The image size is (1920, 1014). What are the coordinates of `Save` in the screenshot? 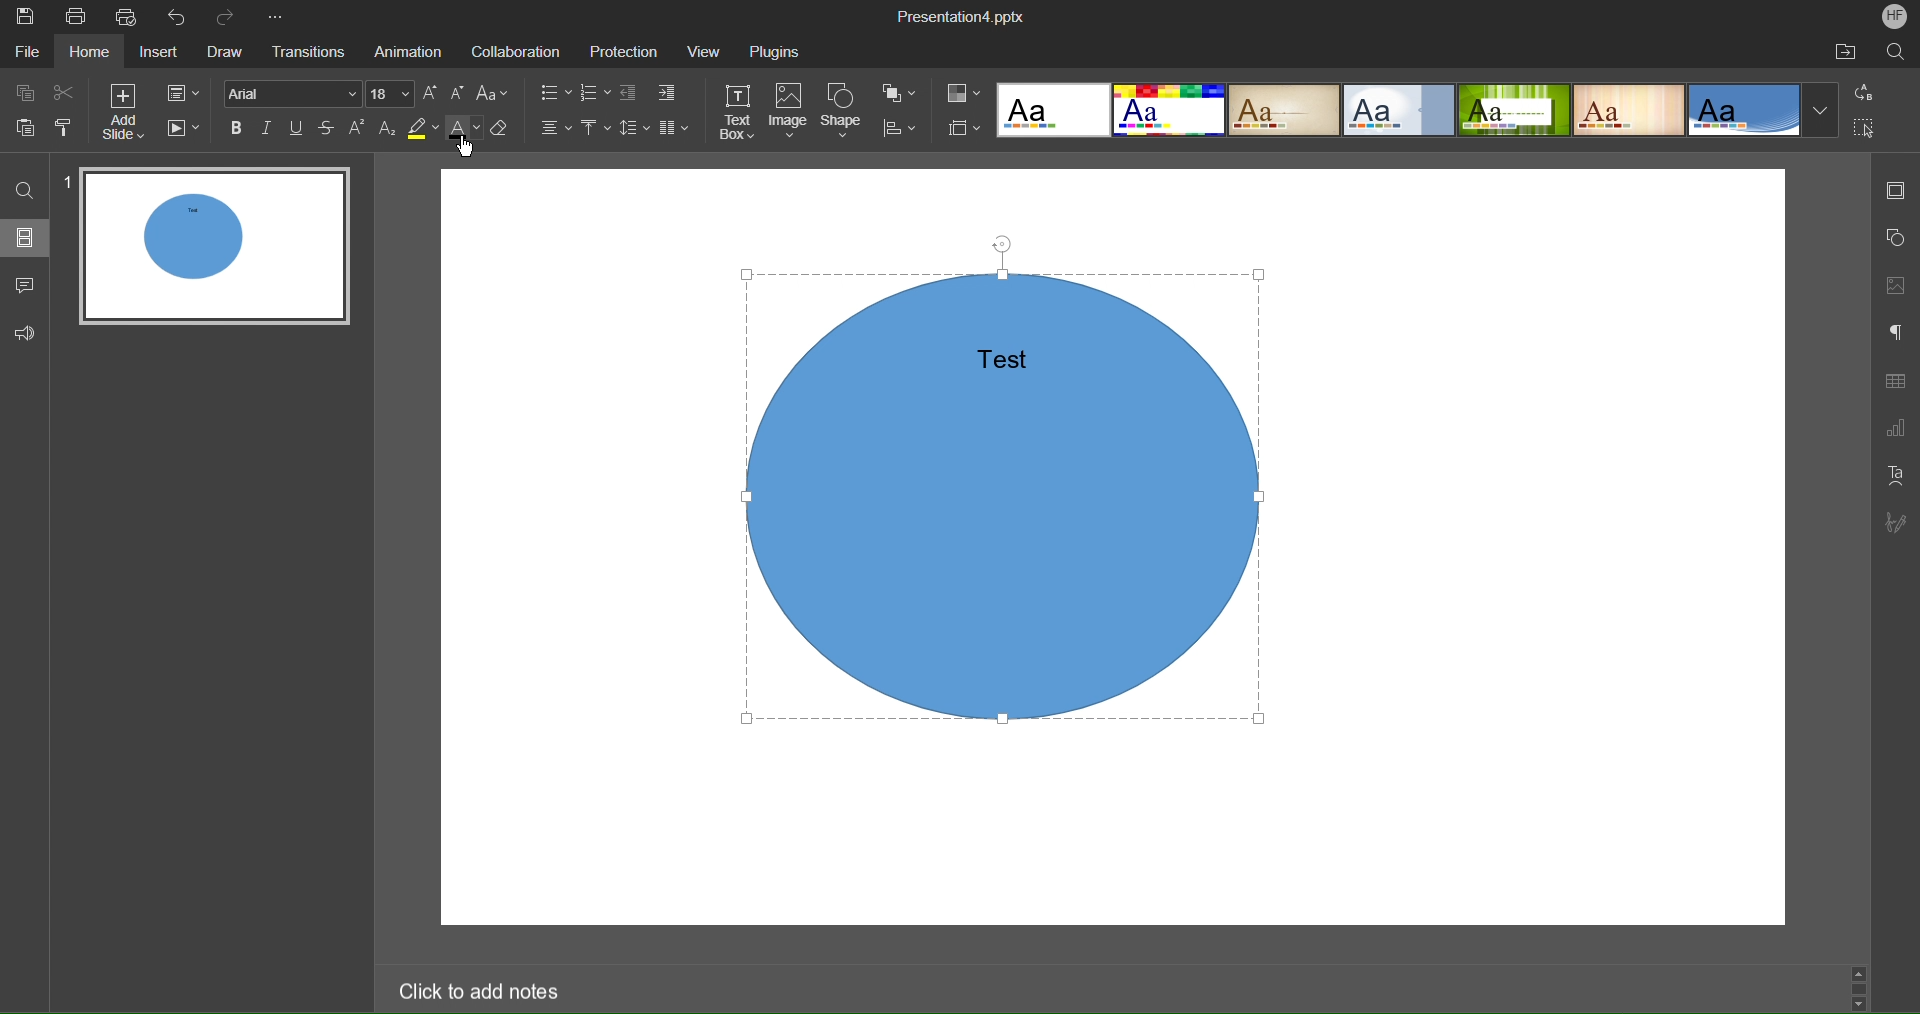 It's located at (26, 17).